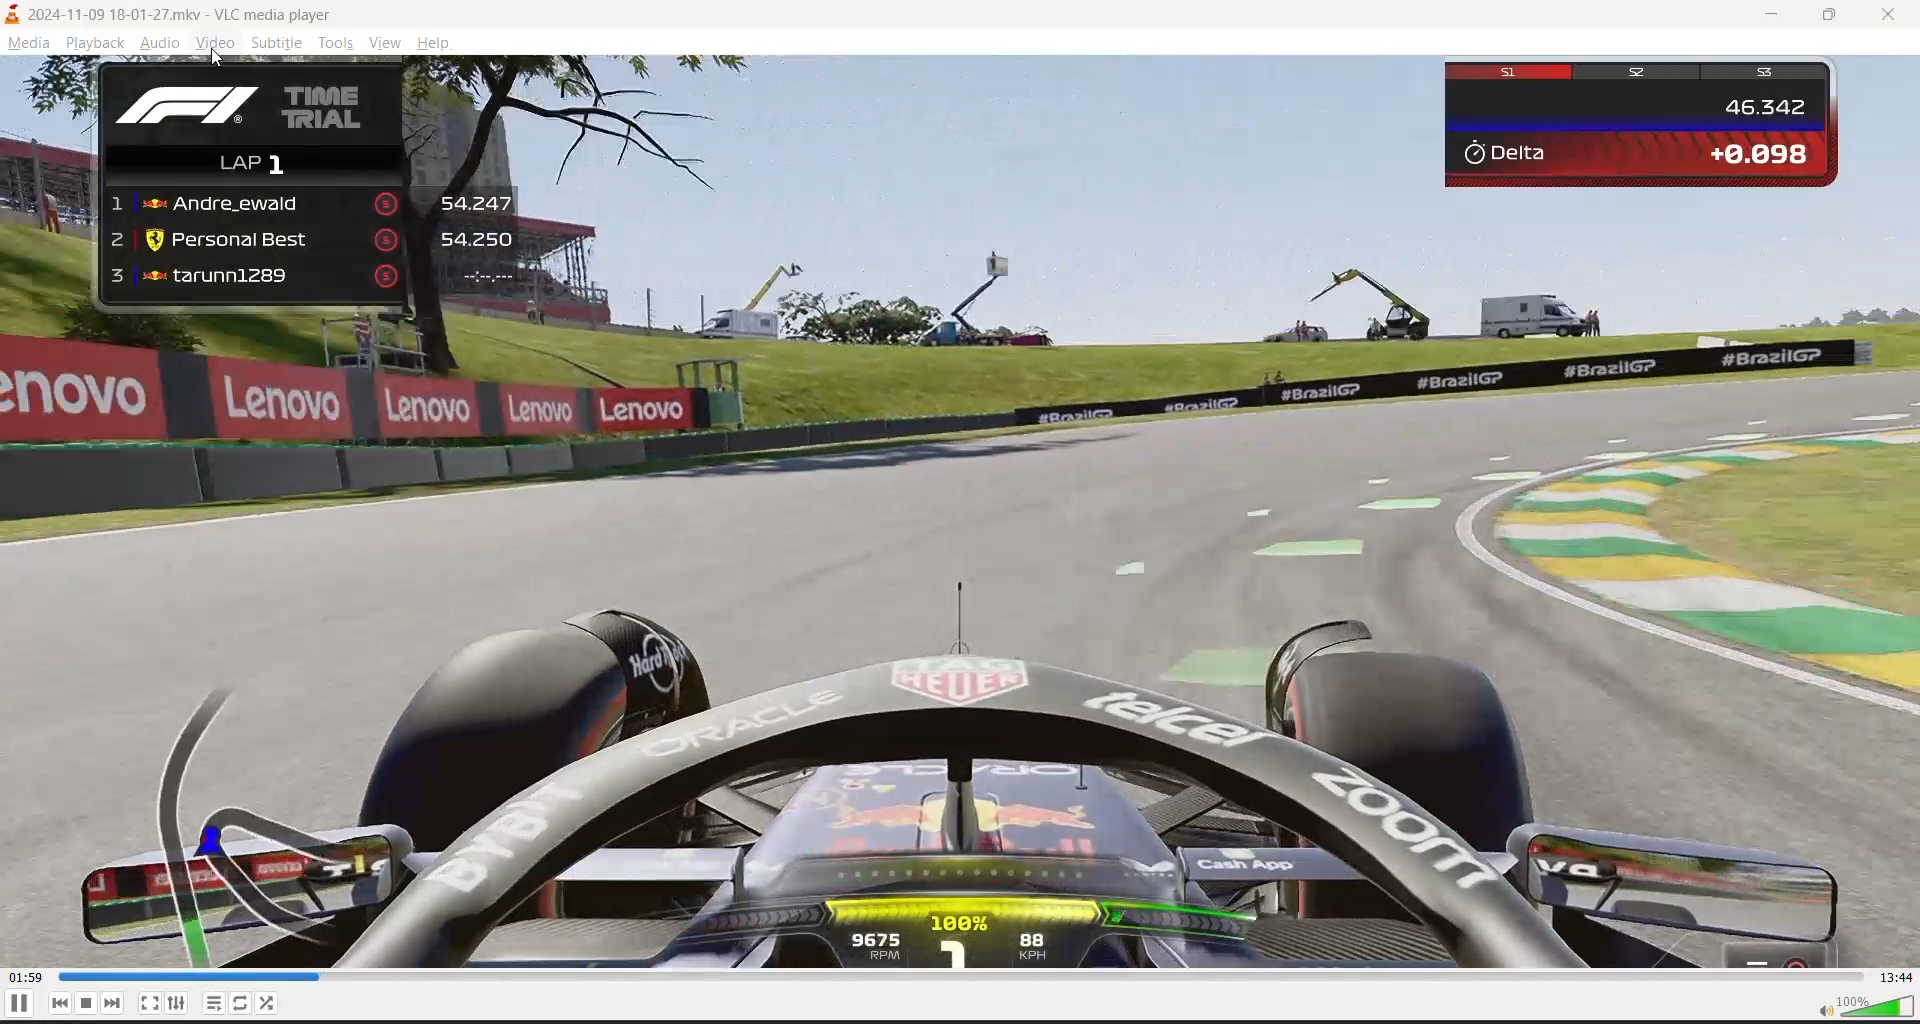 The height and width of the screenshot is (1024, 1920). What do you see at coordinates (271, 1002) in the screenshot?
I see `random` at bounding box center [271, 1002].